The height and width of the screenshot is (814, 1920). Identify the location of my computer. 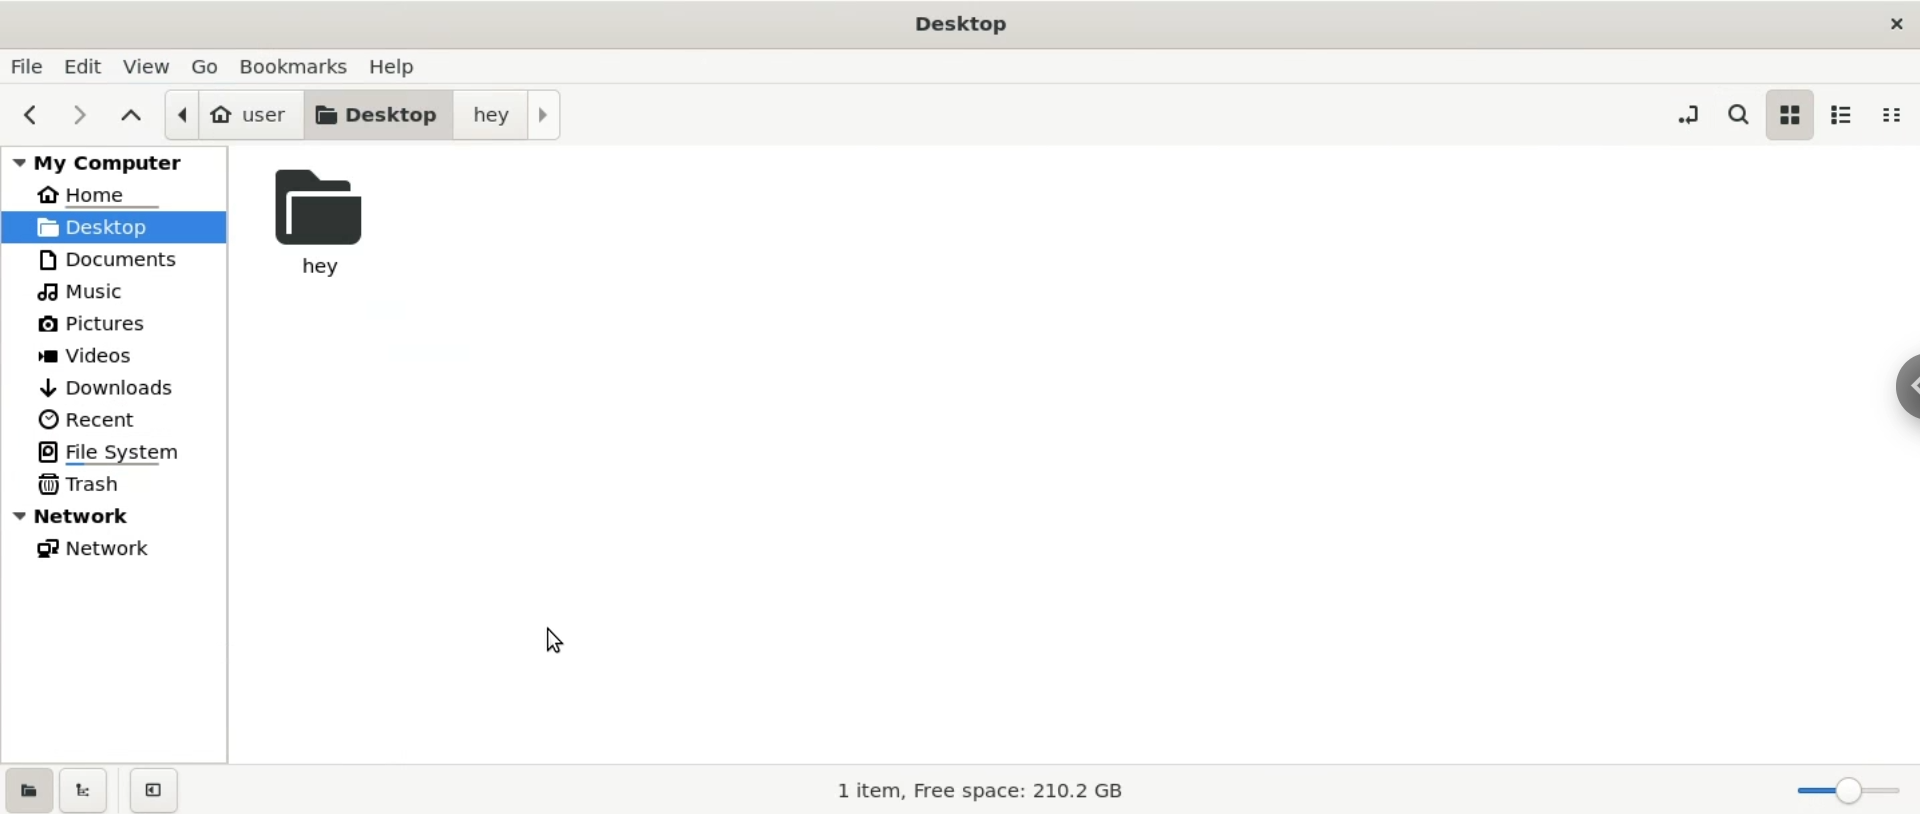
(115, 163).